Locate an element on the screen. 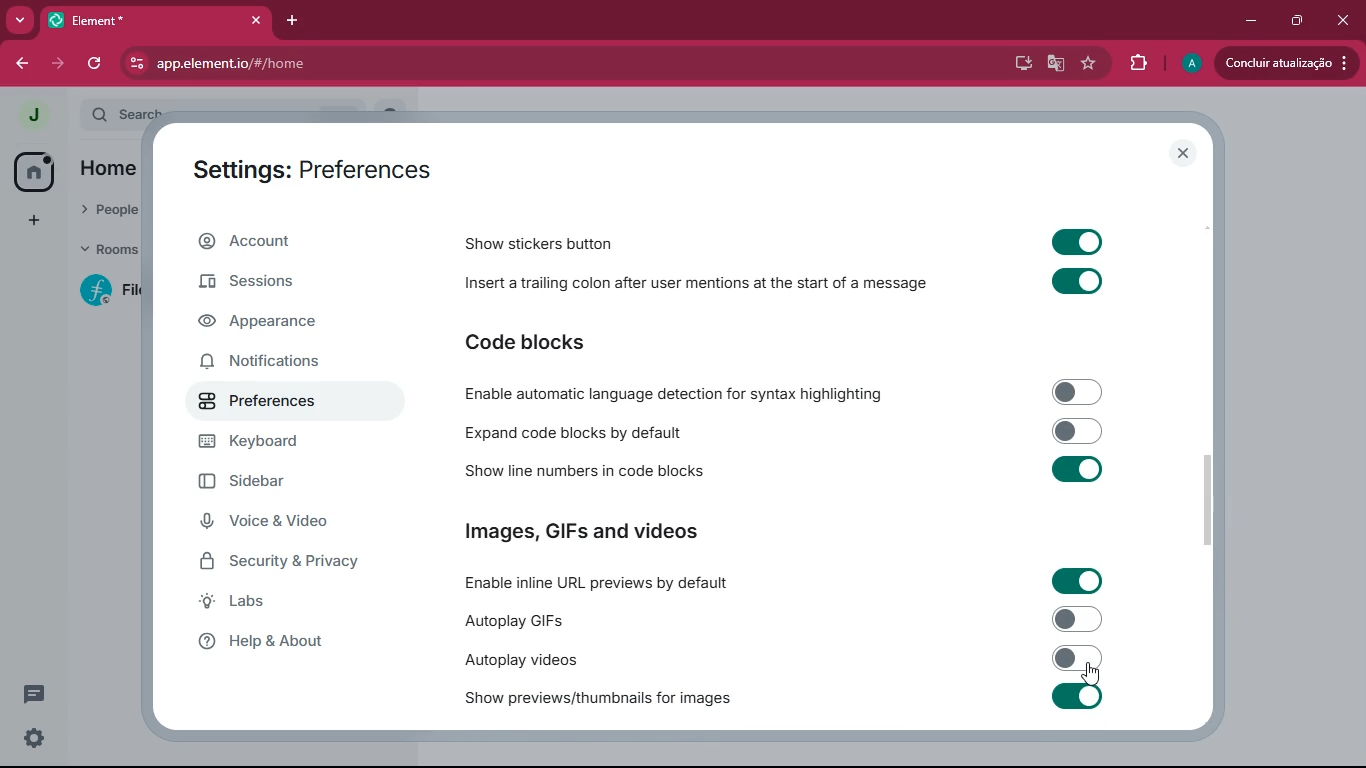  website url is located at coordinates (337, 65).